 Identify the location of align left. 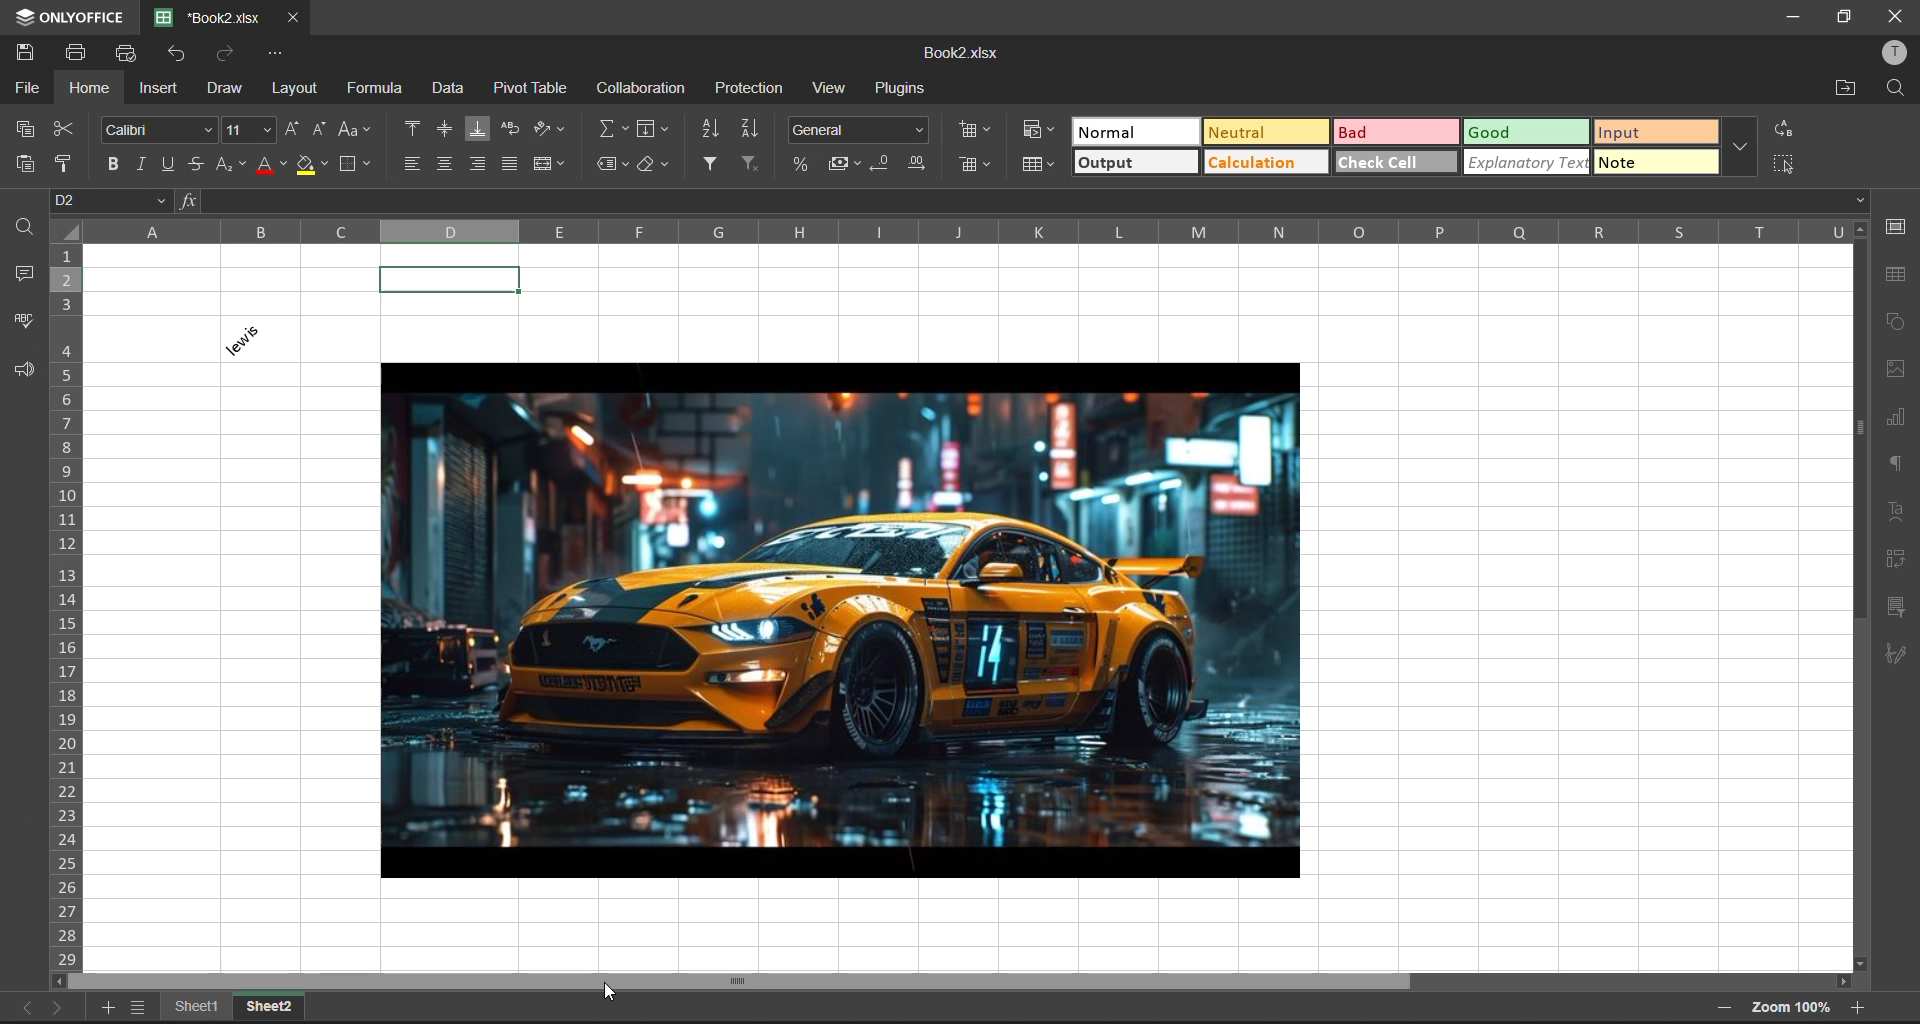
(413, 163).